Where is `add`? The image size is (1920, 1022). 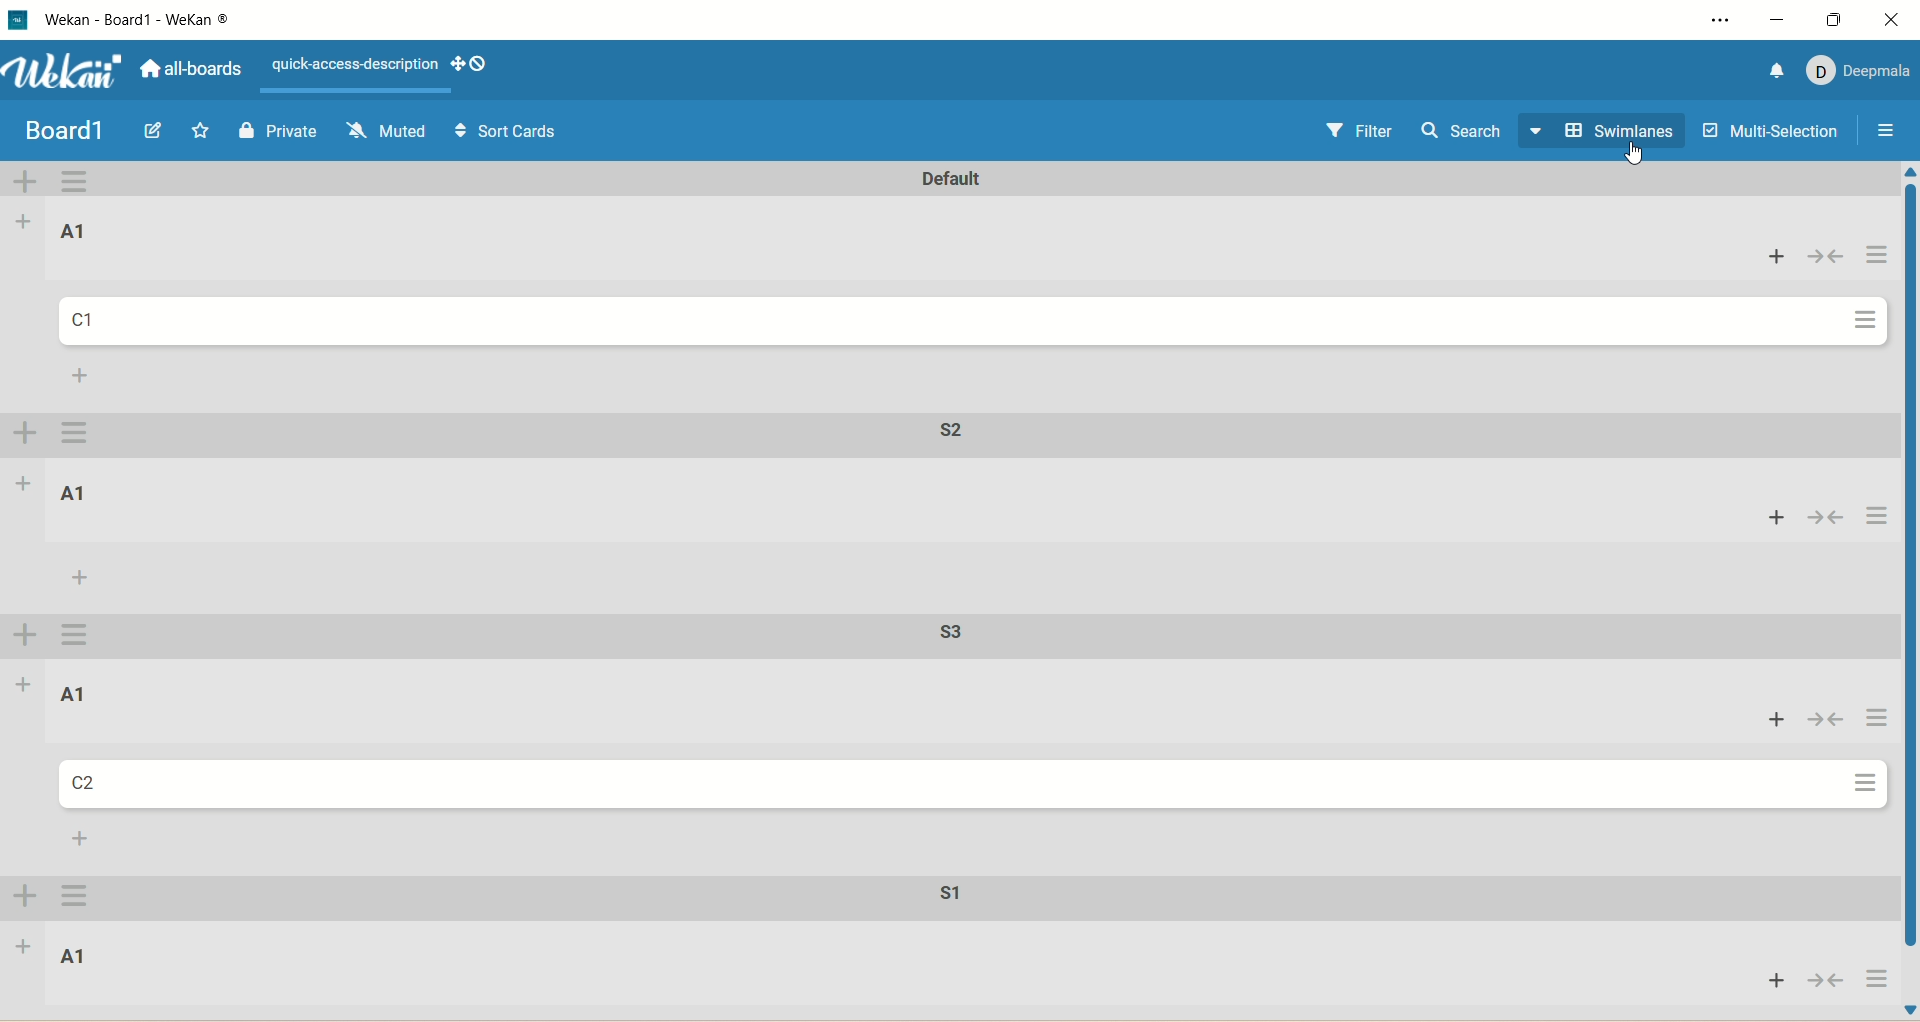 add is located at coordinates (1767, 980).